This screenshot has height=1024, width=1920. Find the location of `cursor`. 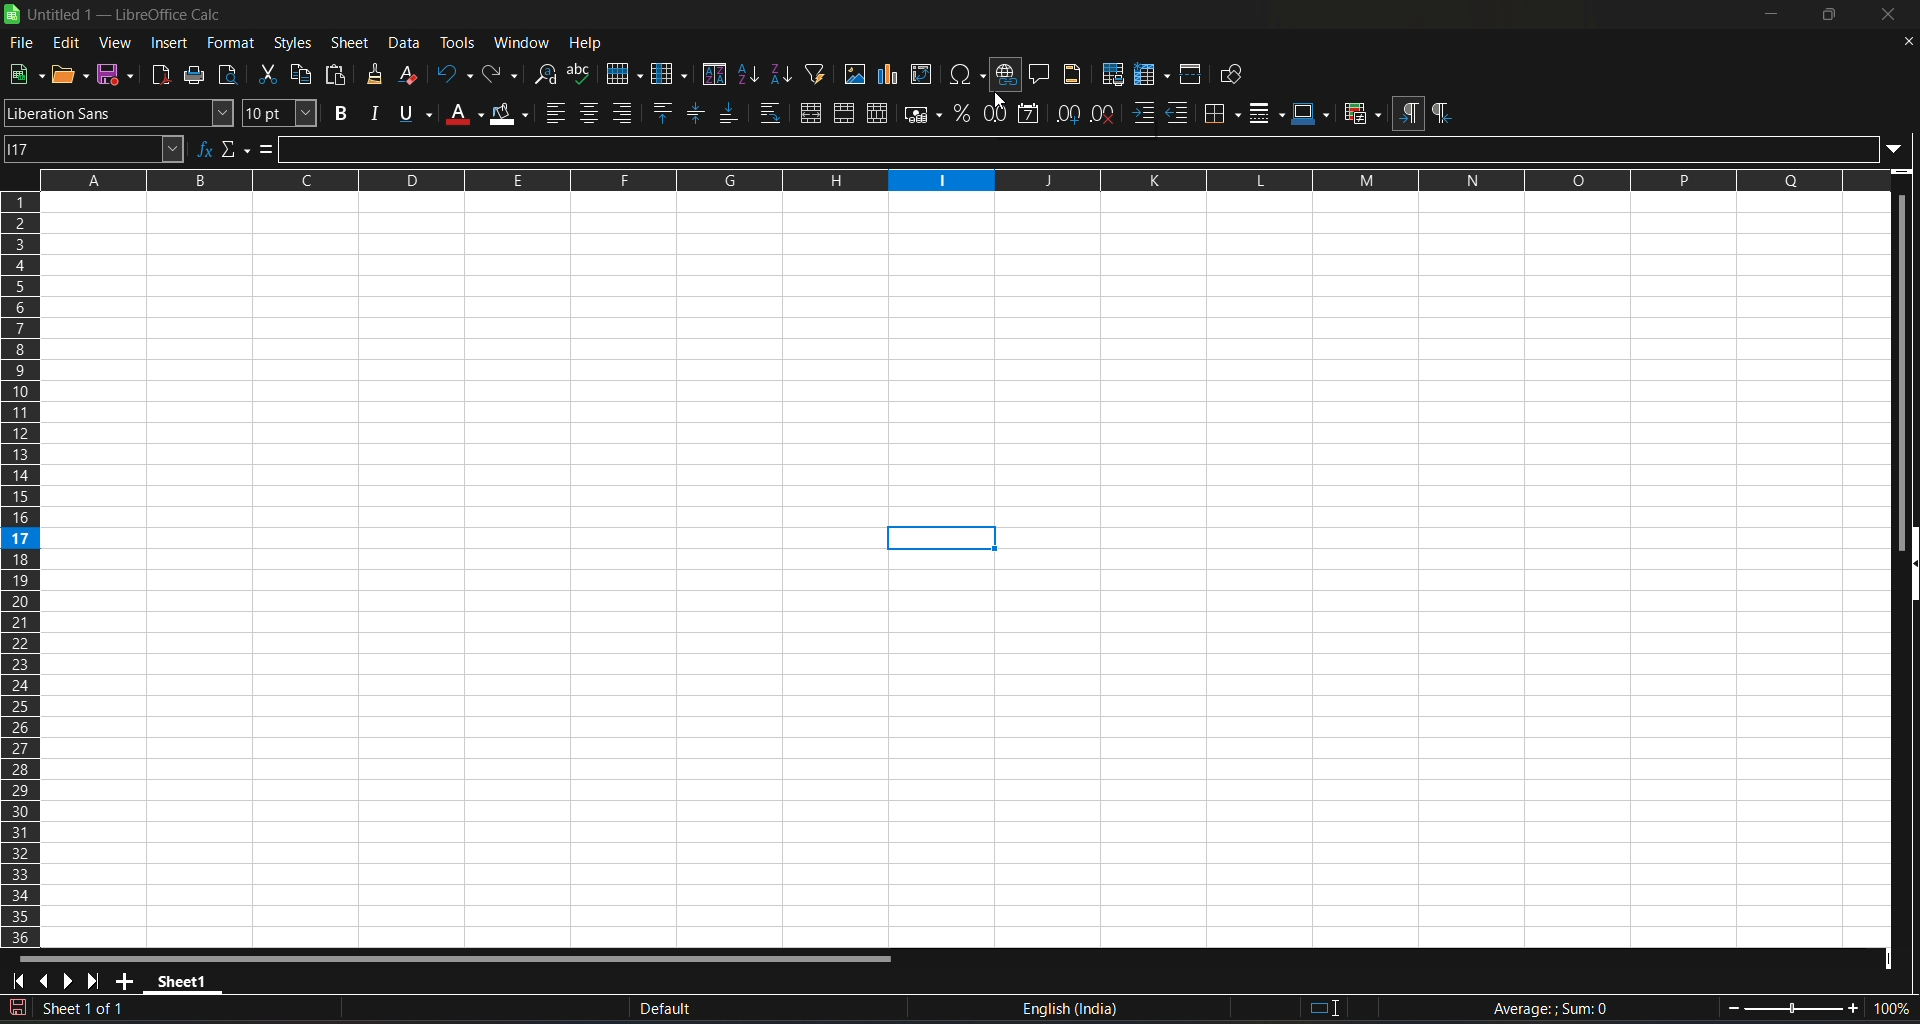

cursor is located at coordinates (998, 99).